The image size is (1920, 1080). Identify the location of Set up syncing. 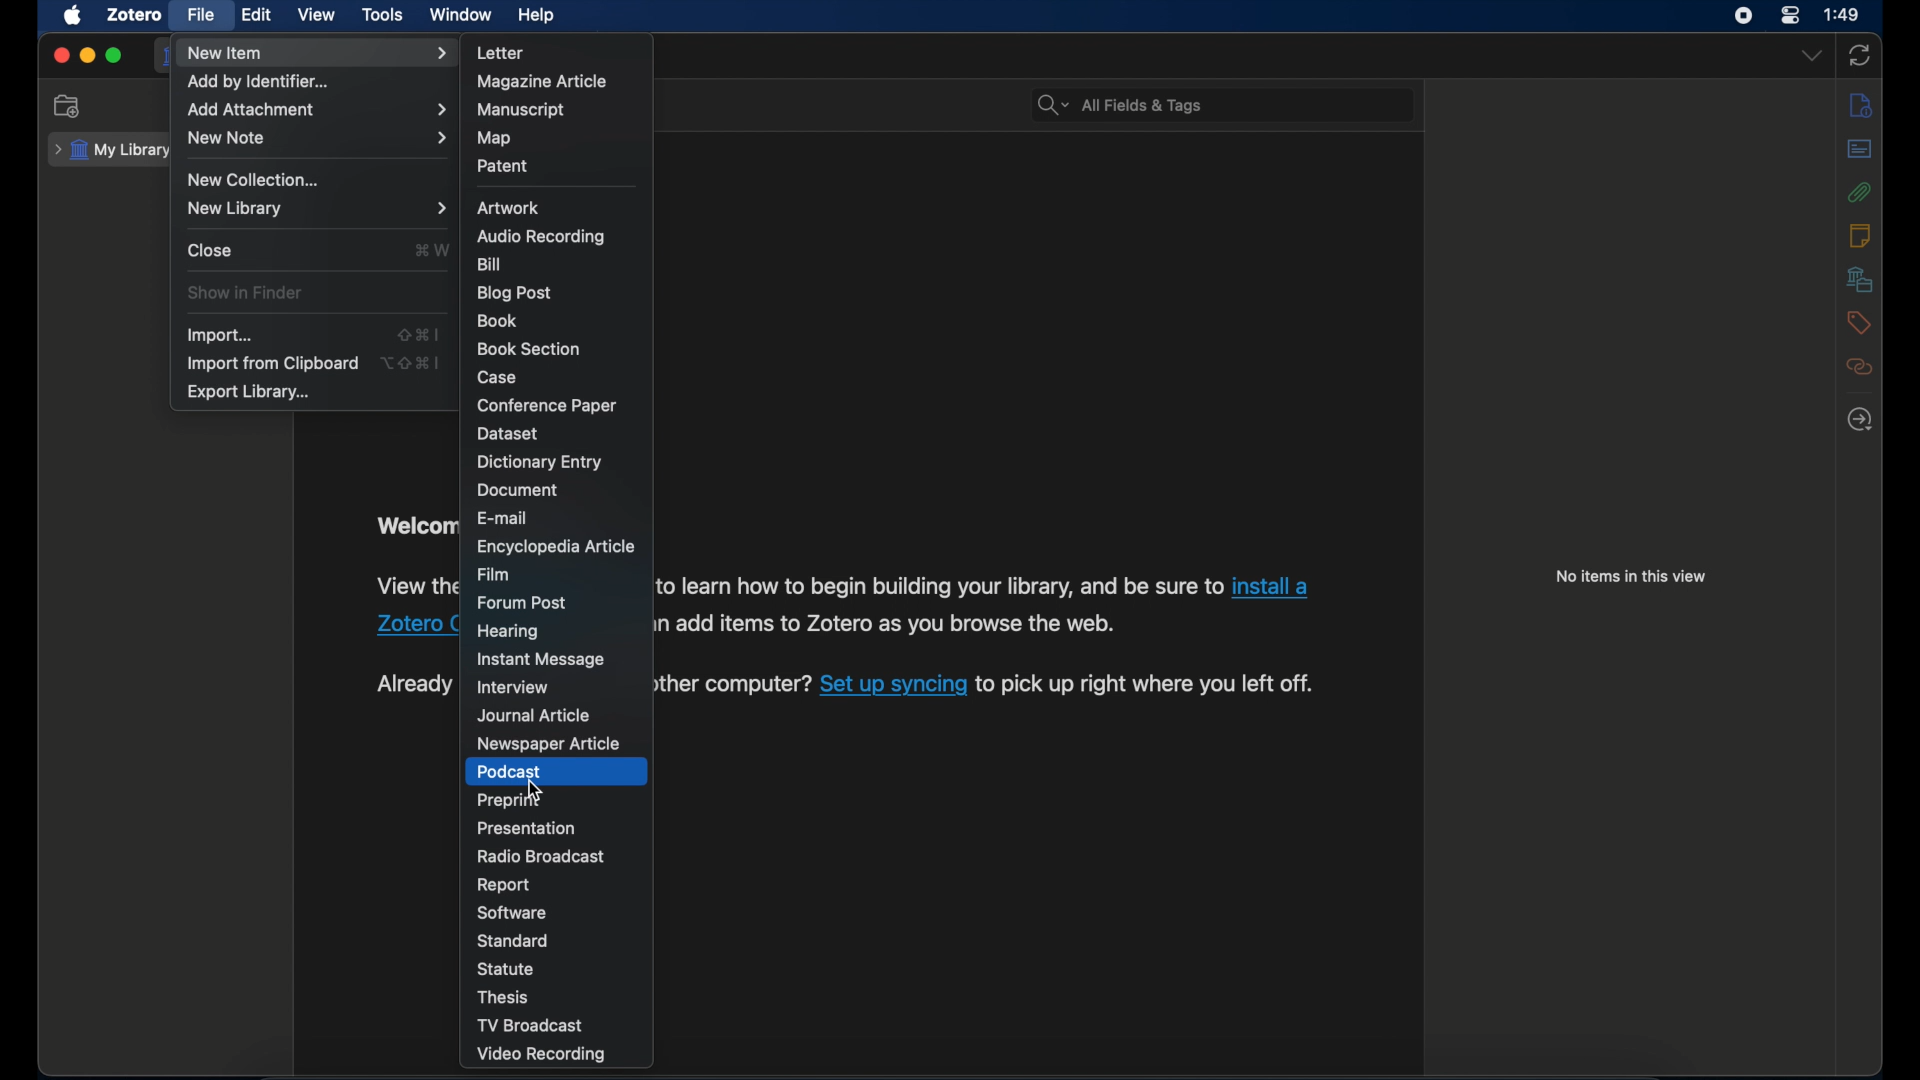
(894, 684).